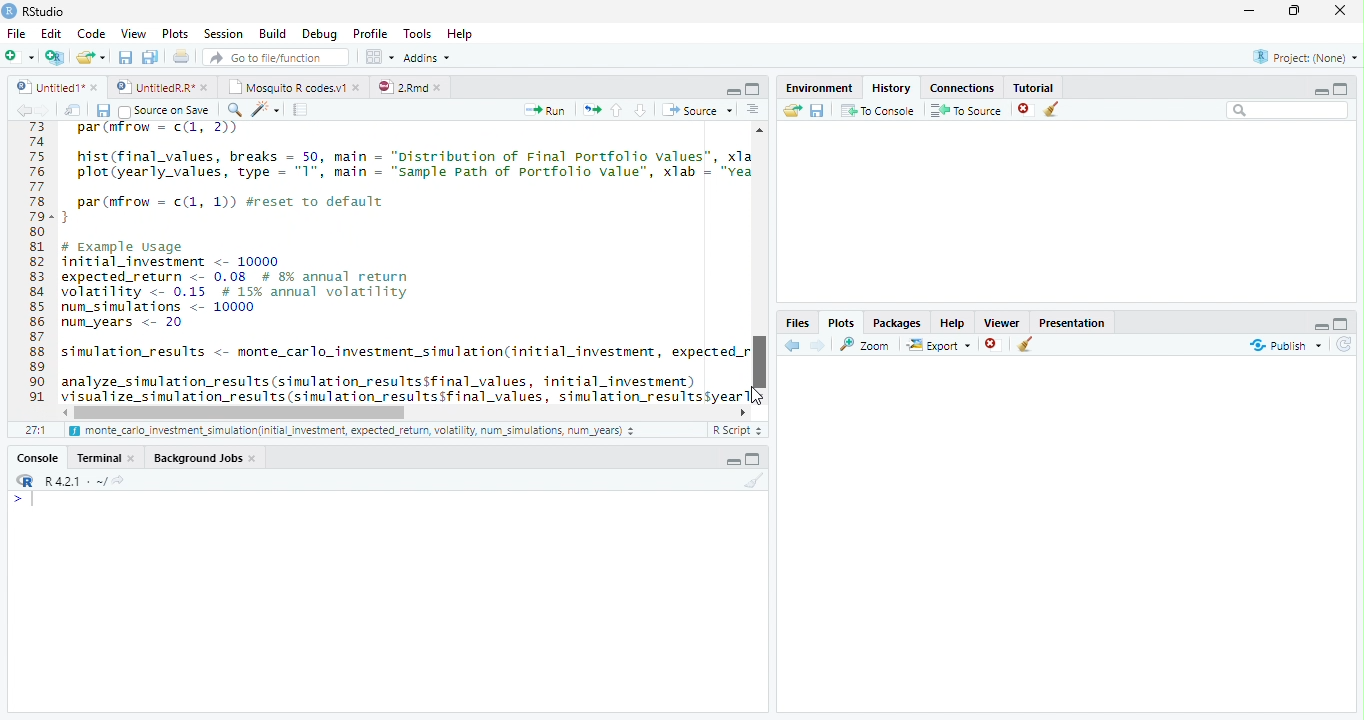 This screenshot has height=720, width=1364. I want to click on Open in new window, so click(73, 110).